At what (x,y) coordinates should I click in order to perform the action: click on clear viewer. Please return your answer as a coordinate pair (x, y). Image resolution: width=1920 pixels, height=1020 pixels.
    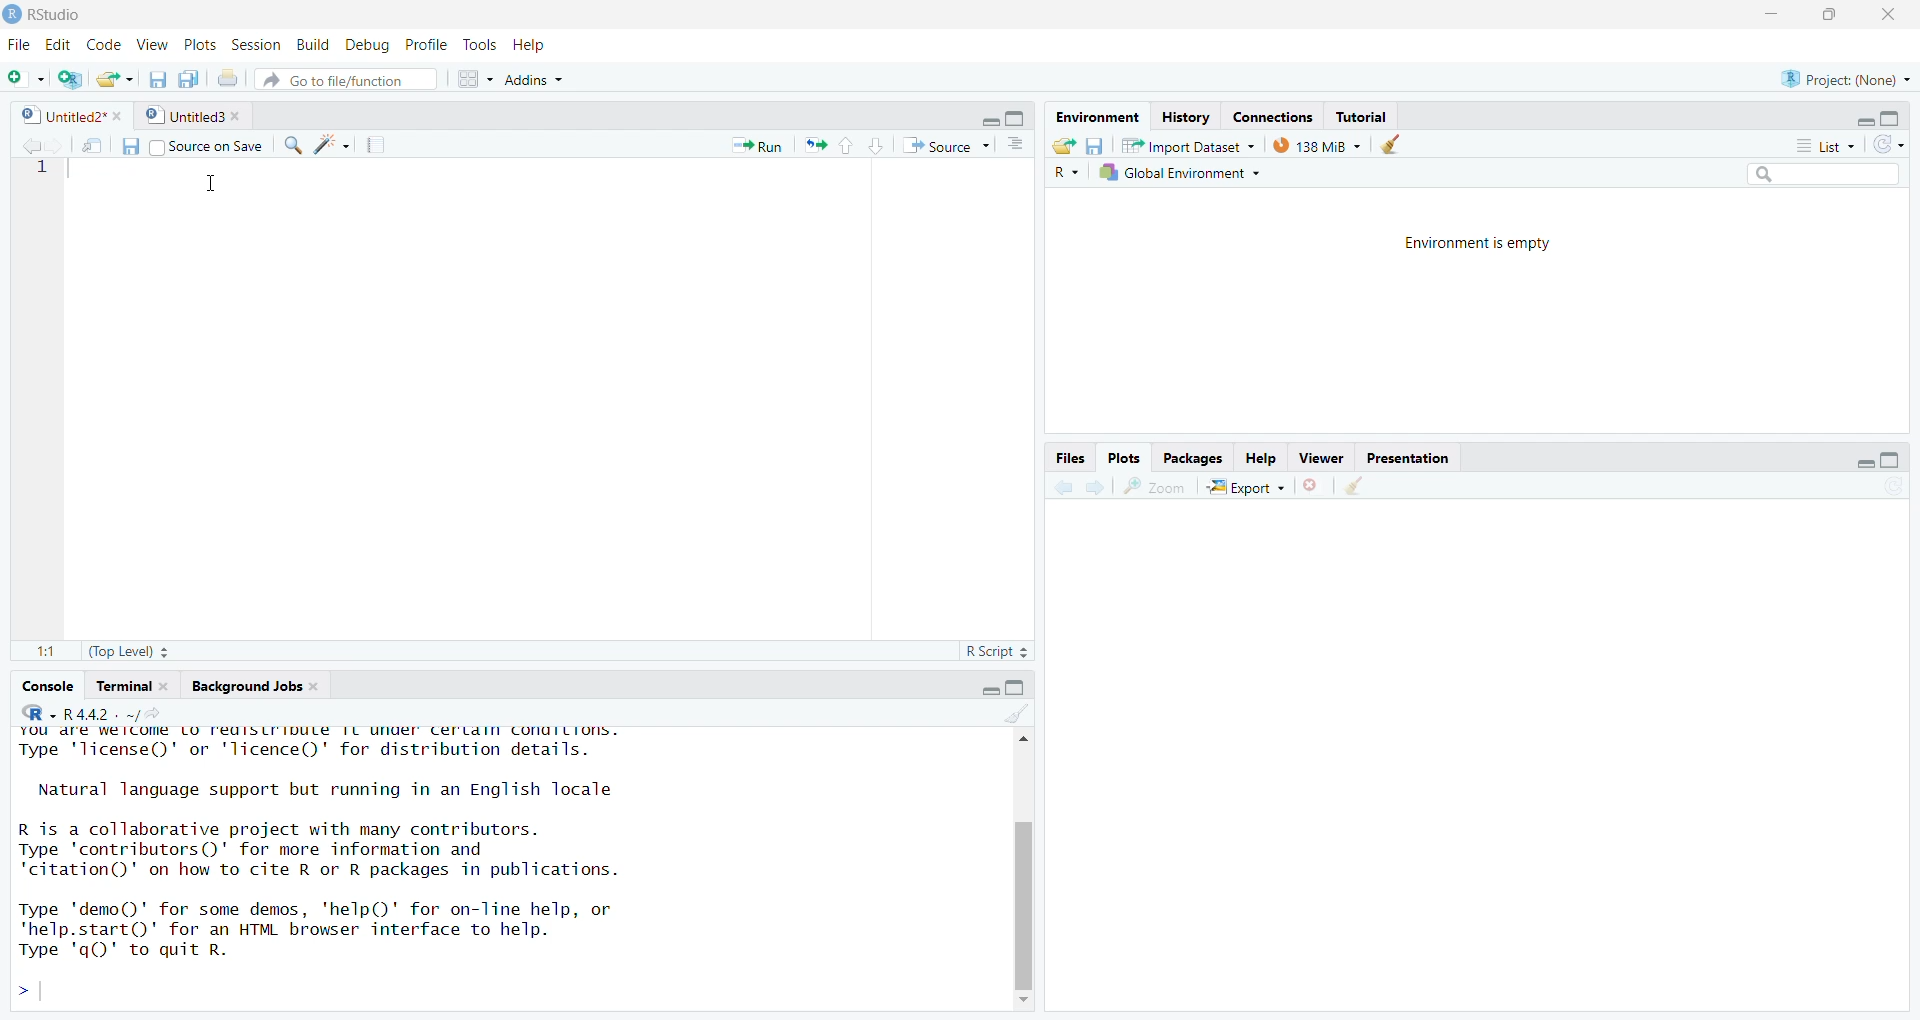
    Looking at the image, I should click on (1354, 485).